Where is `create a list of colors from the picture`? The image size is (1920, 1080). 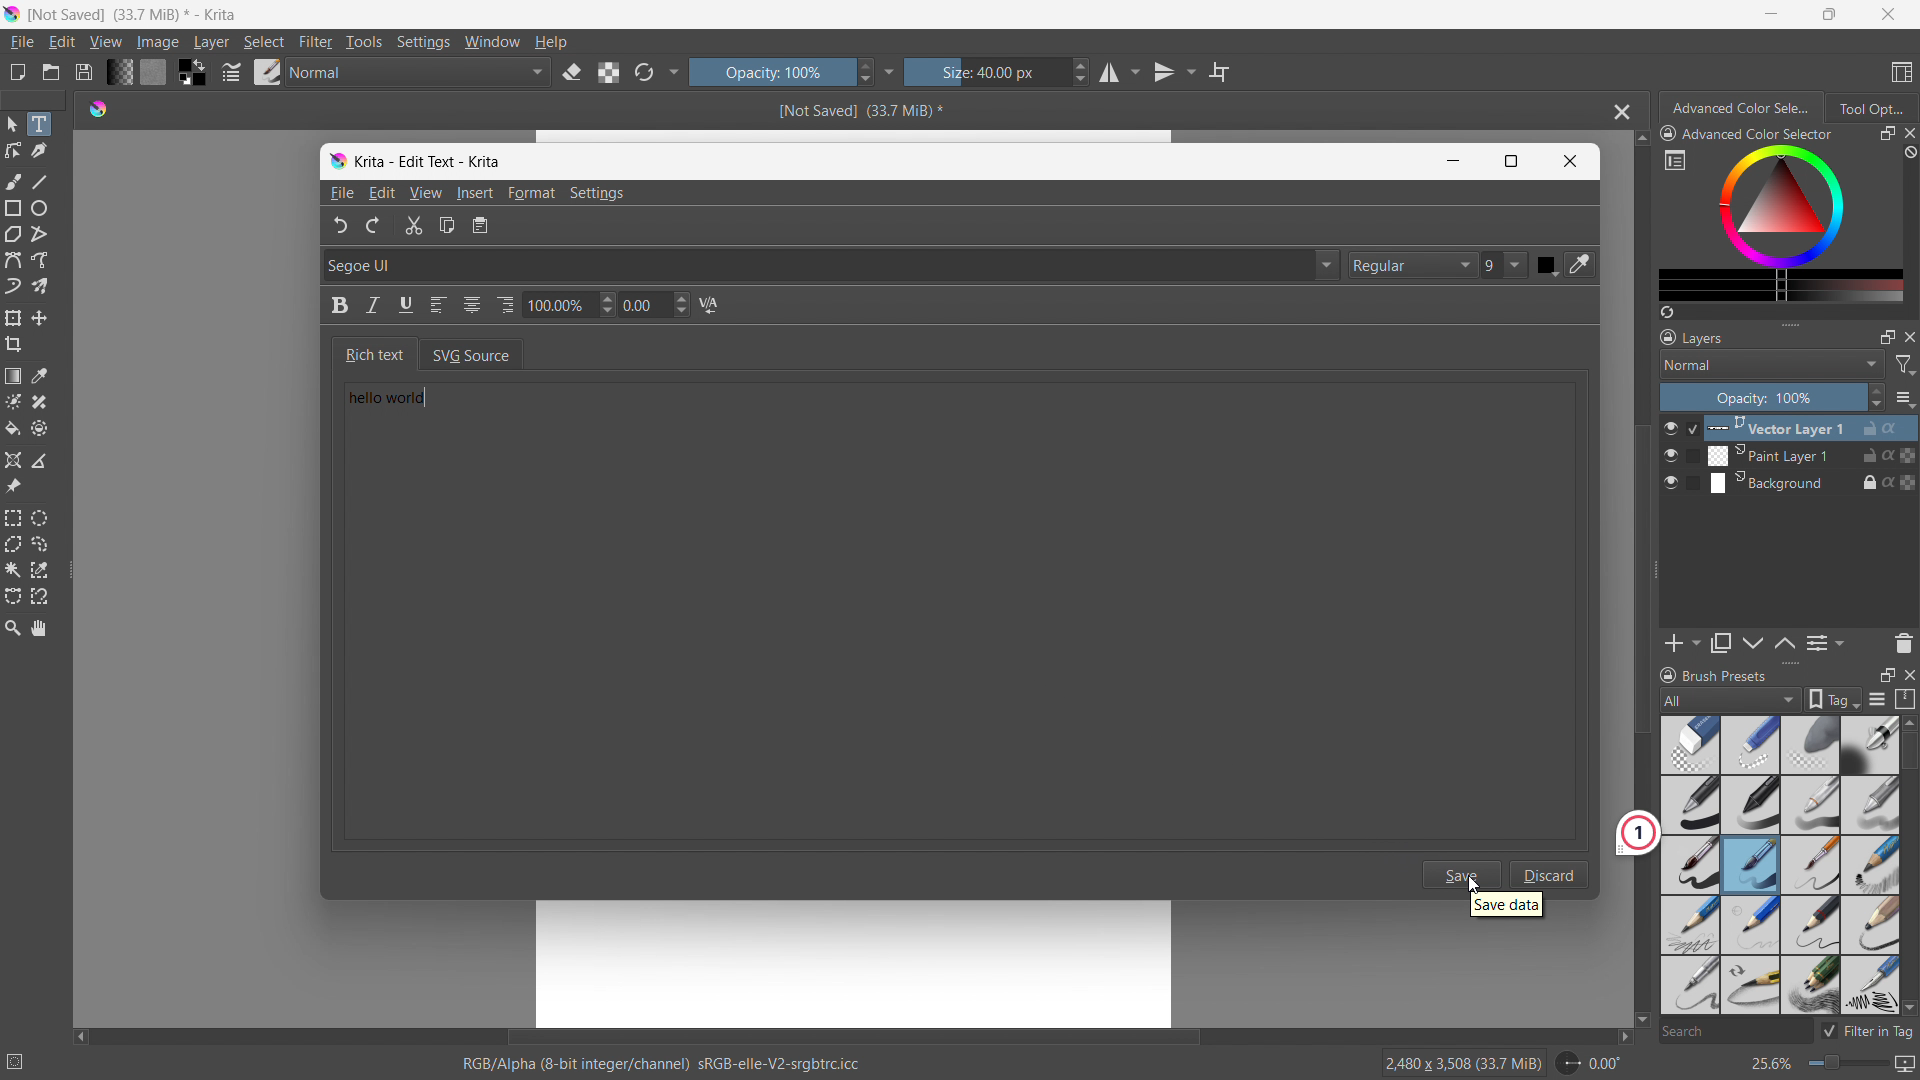
create a list of colors from the picture is located at coordinates (1667, 312).